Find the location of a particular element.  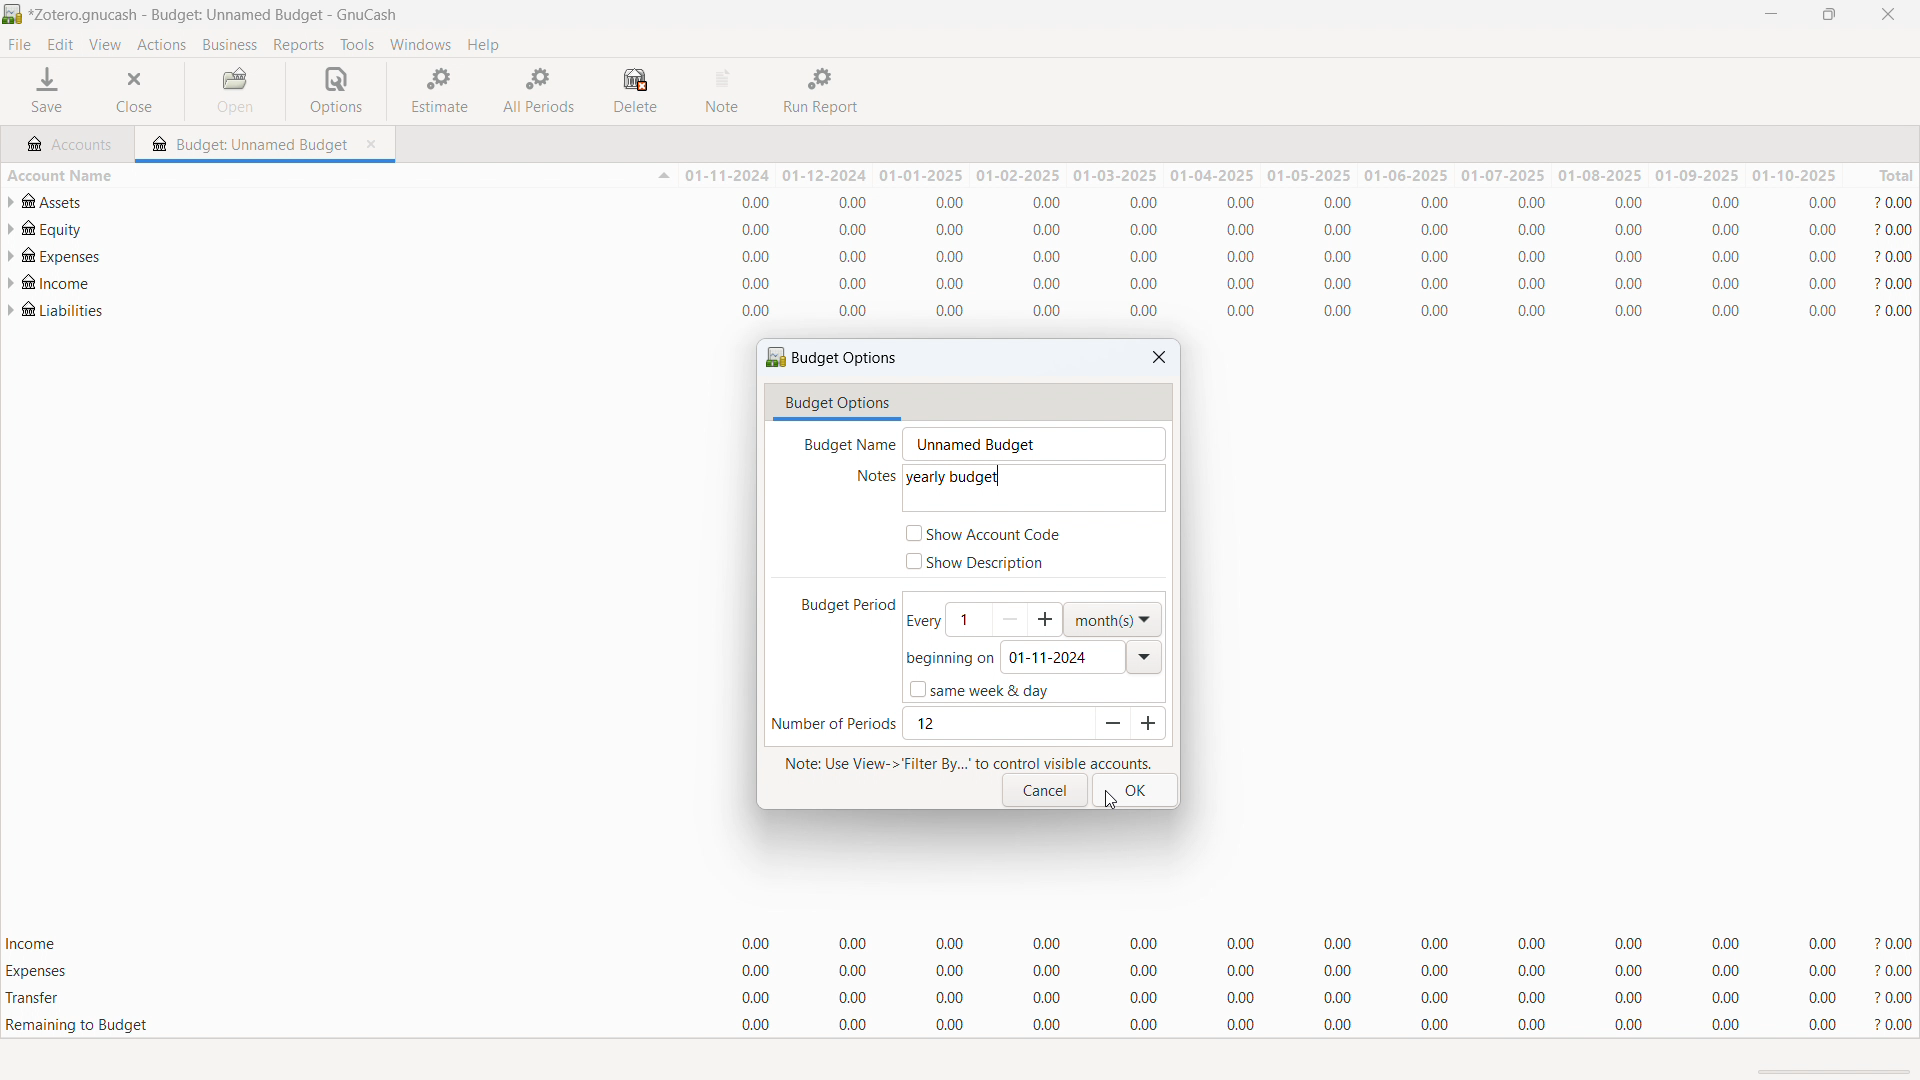

business is located at coordinates (230, 45).